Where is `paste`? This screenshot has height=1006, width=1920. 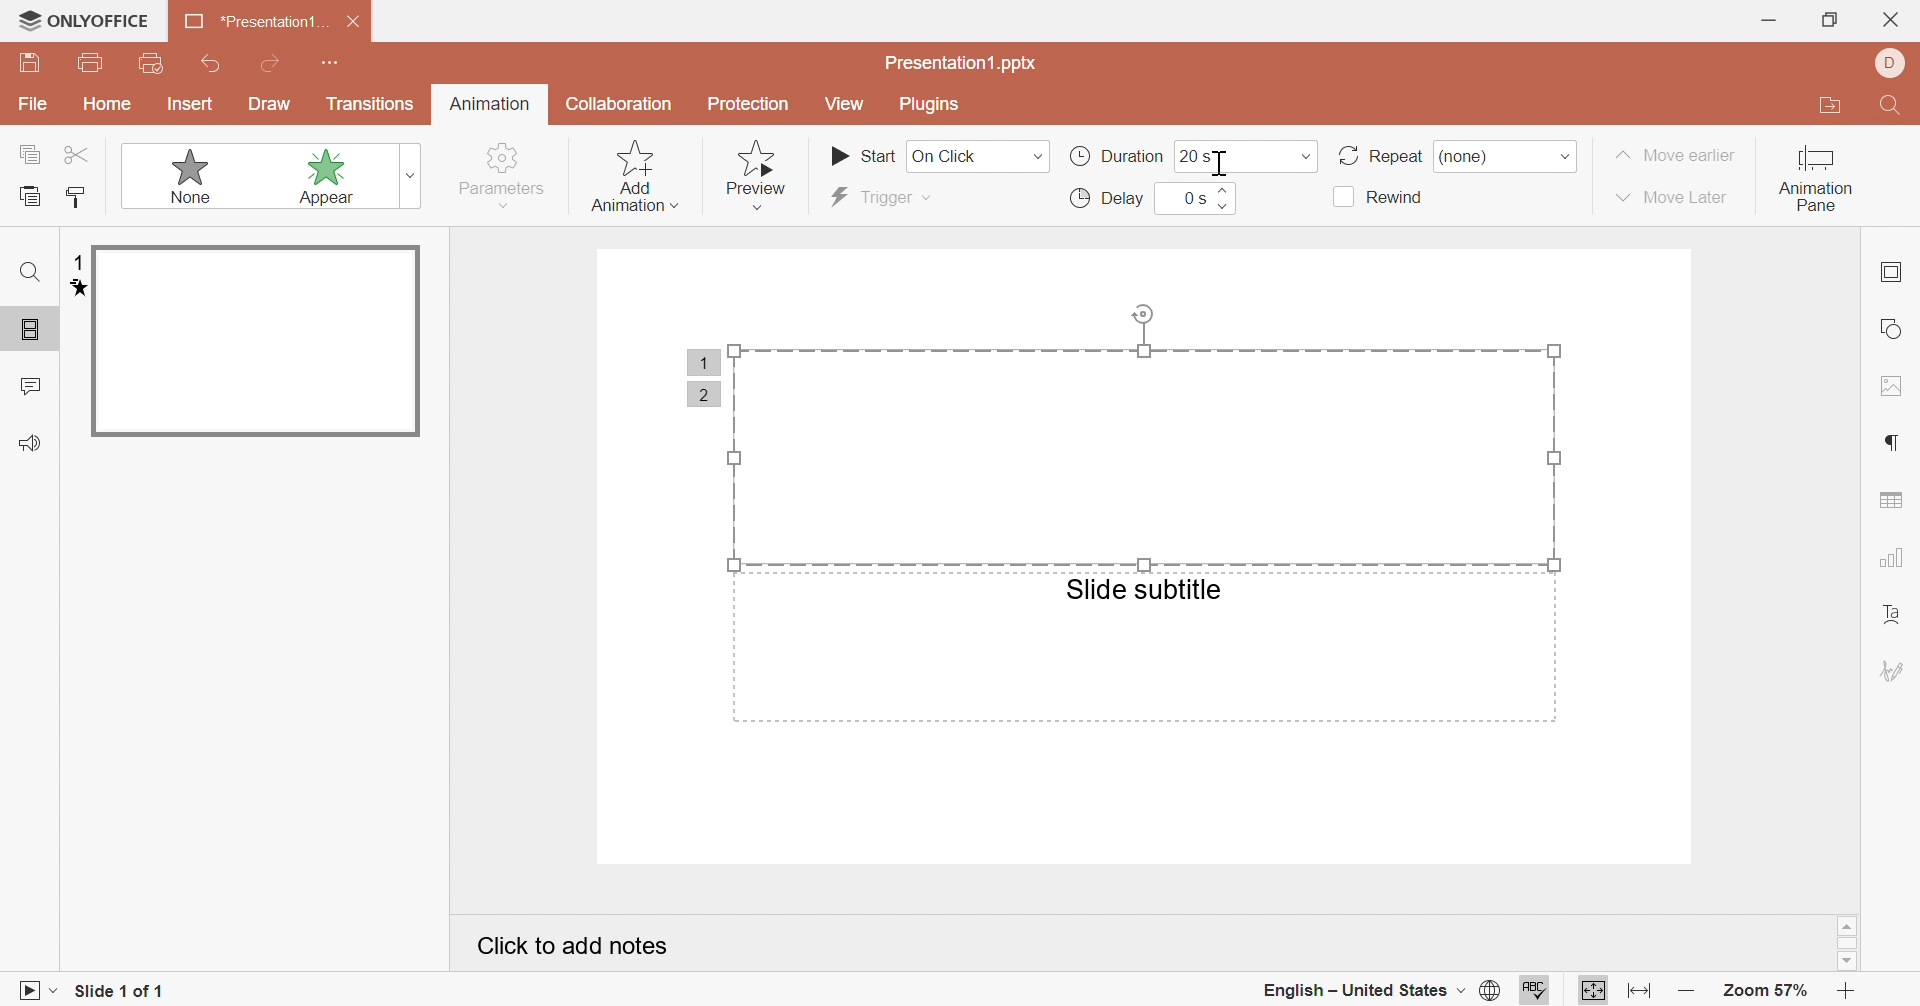 paste is located at coordinates (30, 194).